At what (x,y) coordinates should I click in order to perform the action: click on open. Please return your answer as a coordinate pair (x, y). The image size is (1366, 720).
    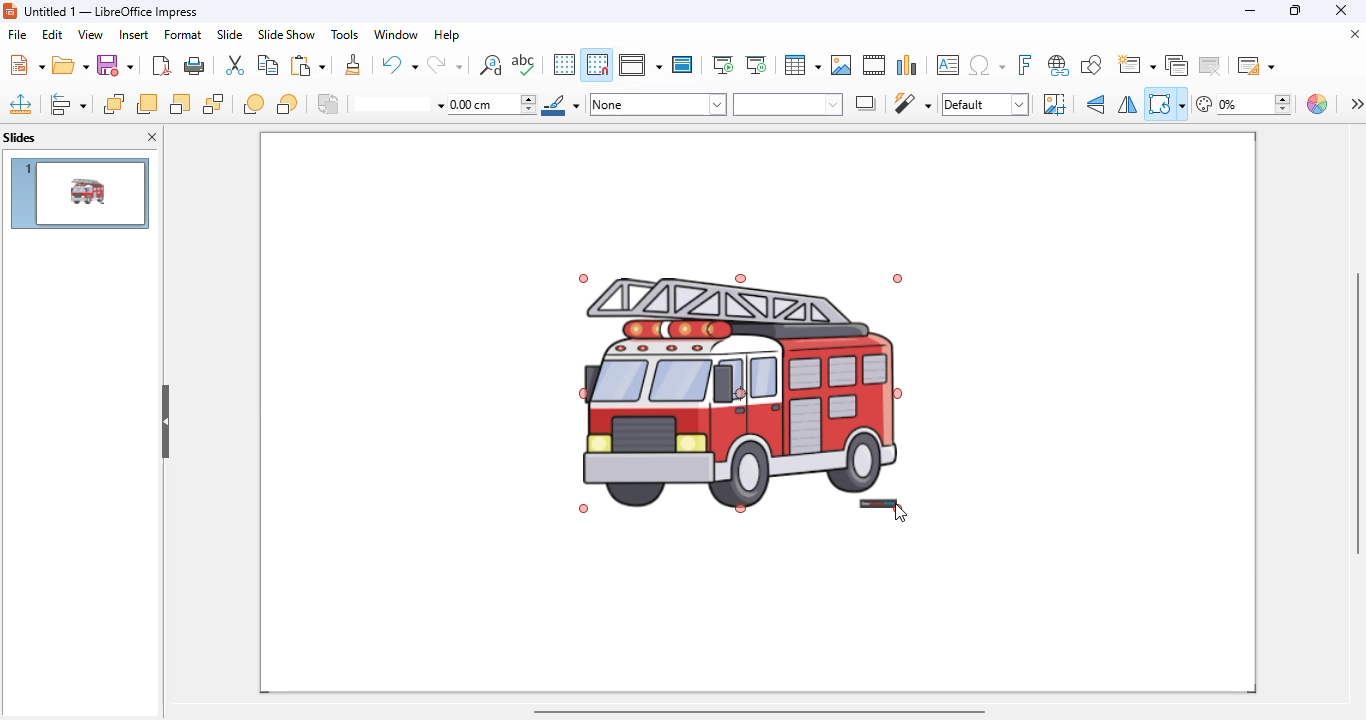
    Looking at the image, I should click on (71, 66).